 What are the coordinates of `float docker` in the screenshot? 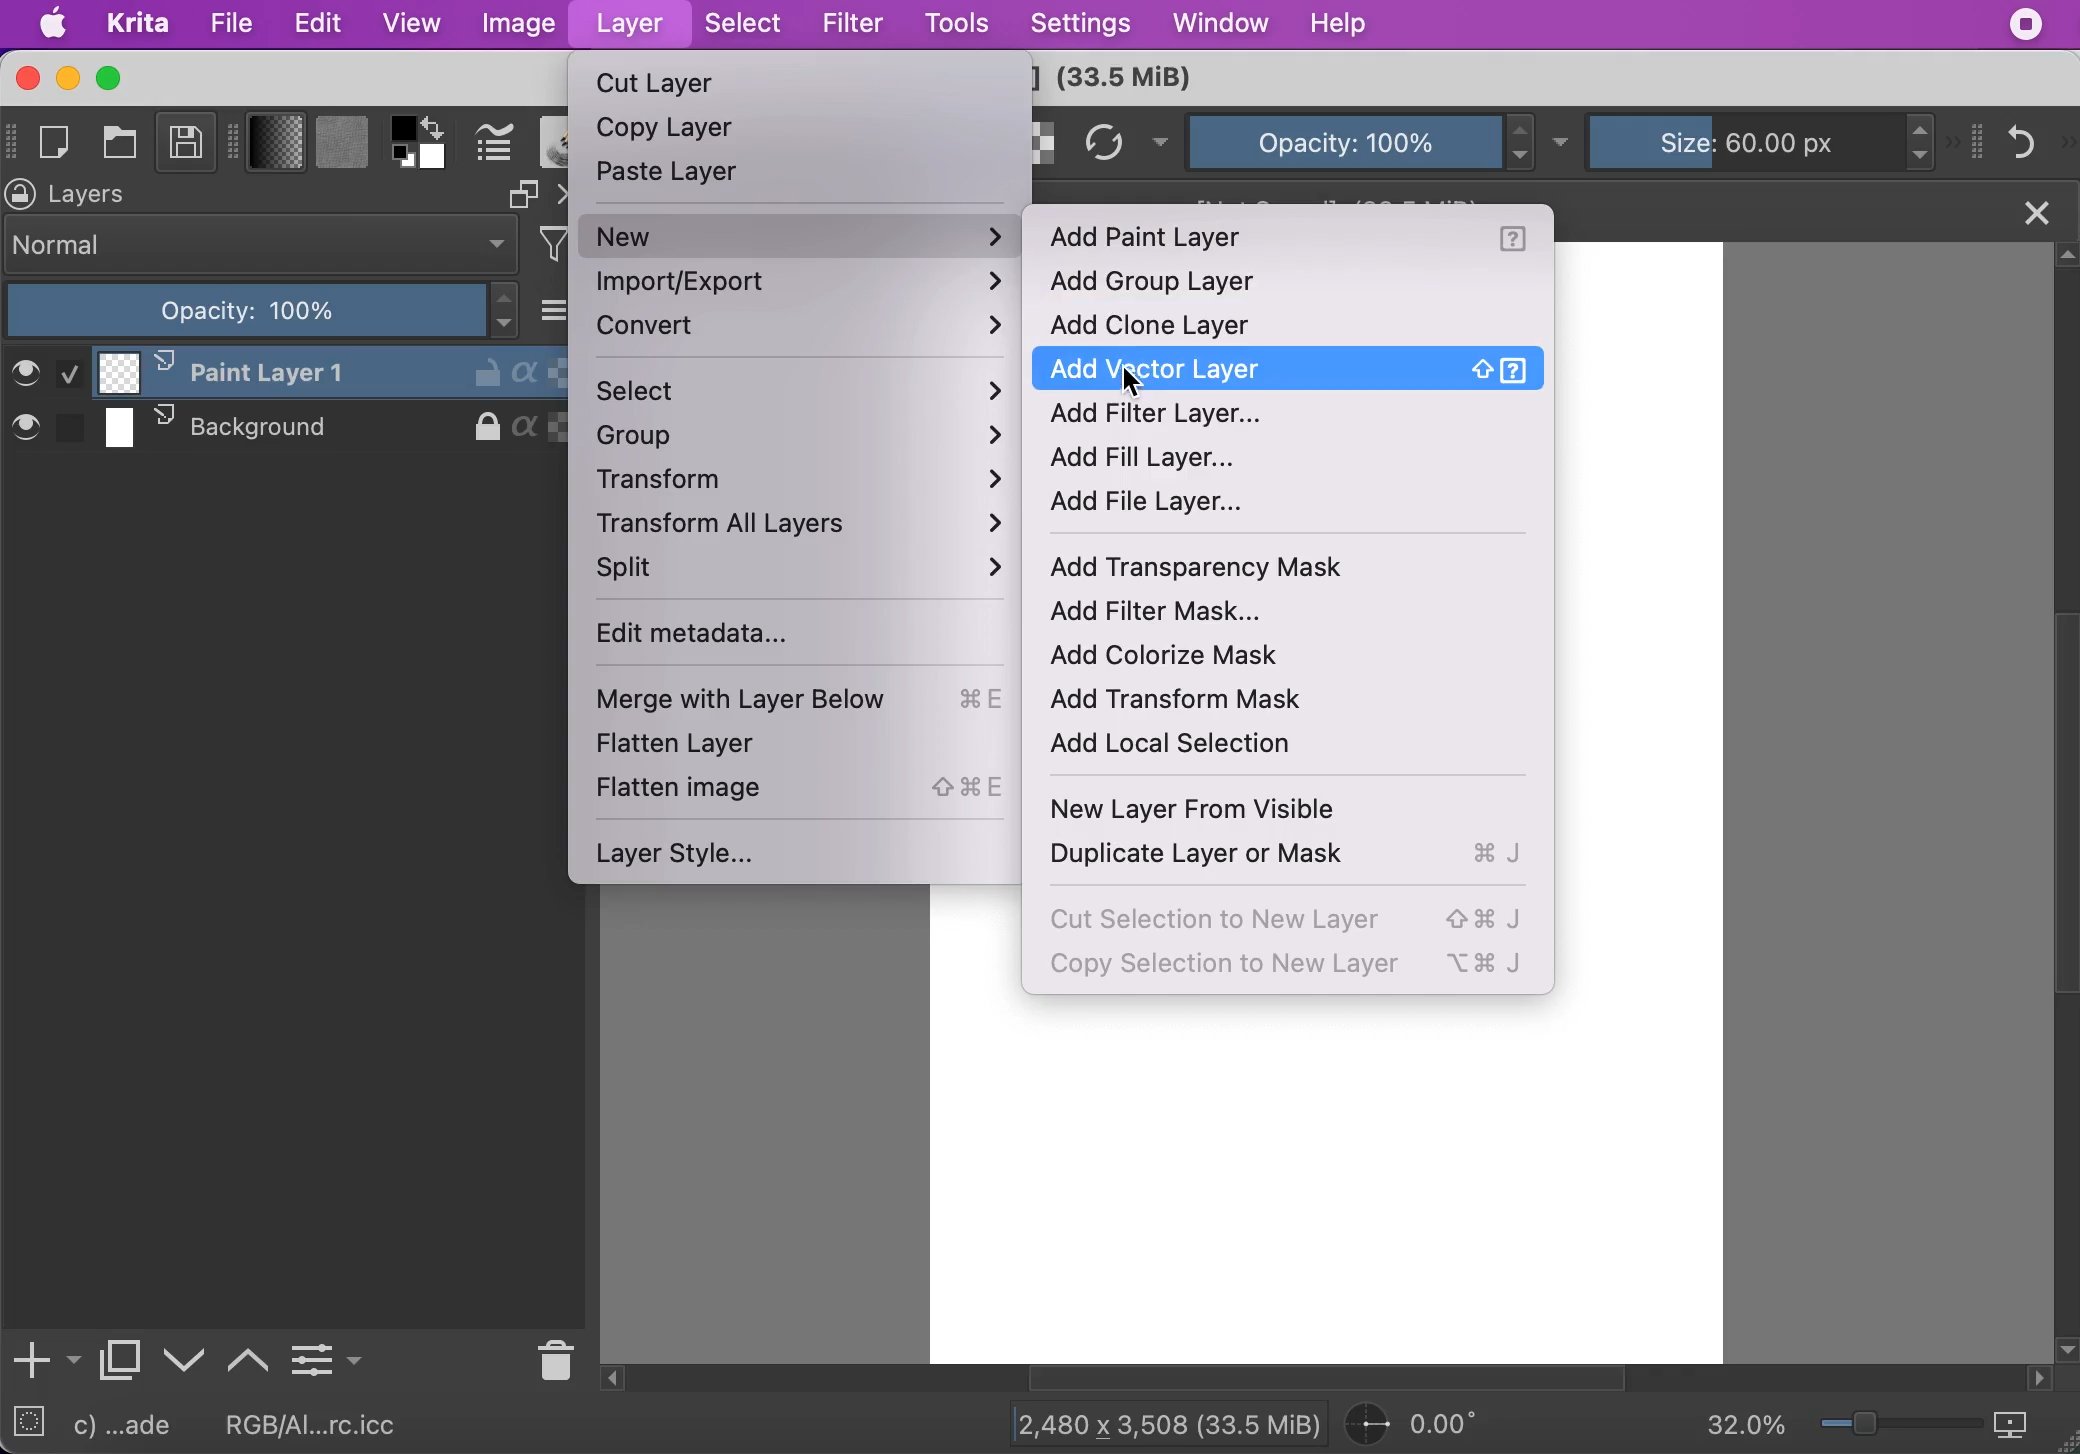 It's located at (522, 194).